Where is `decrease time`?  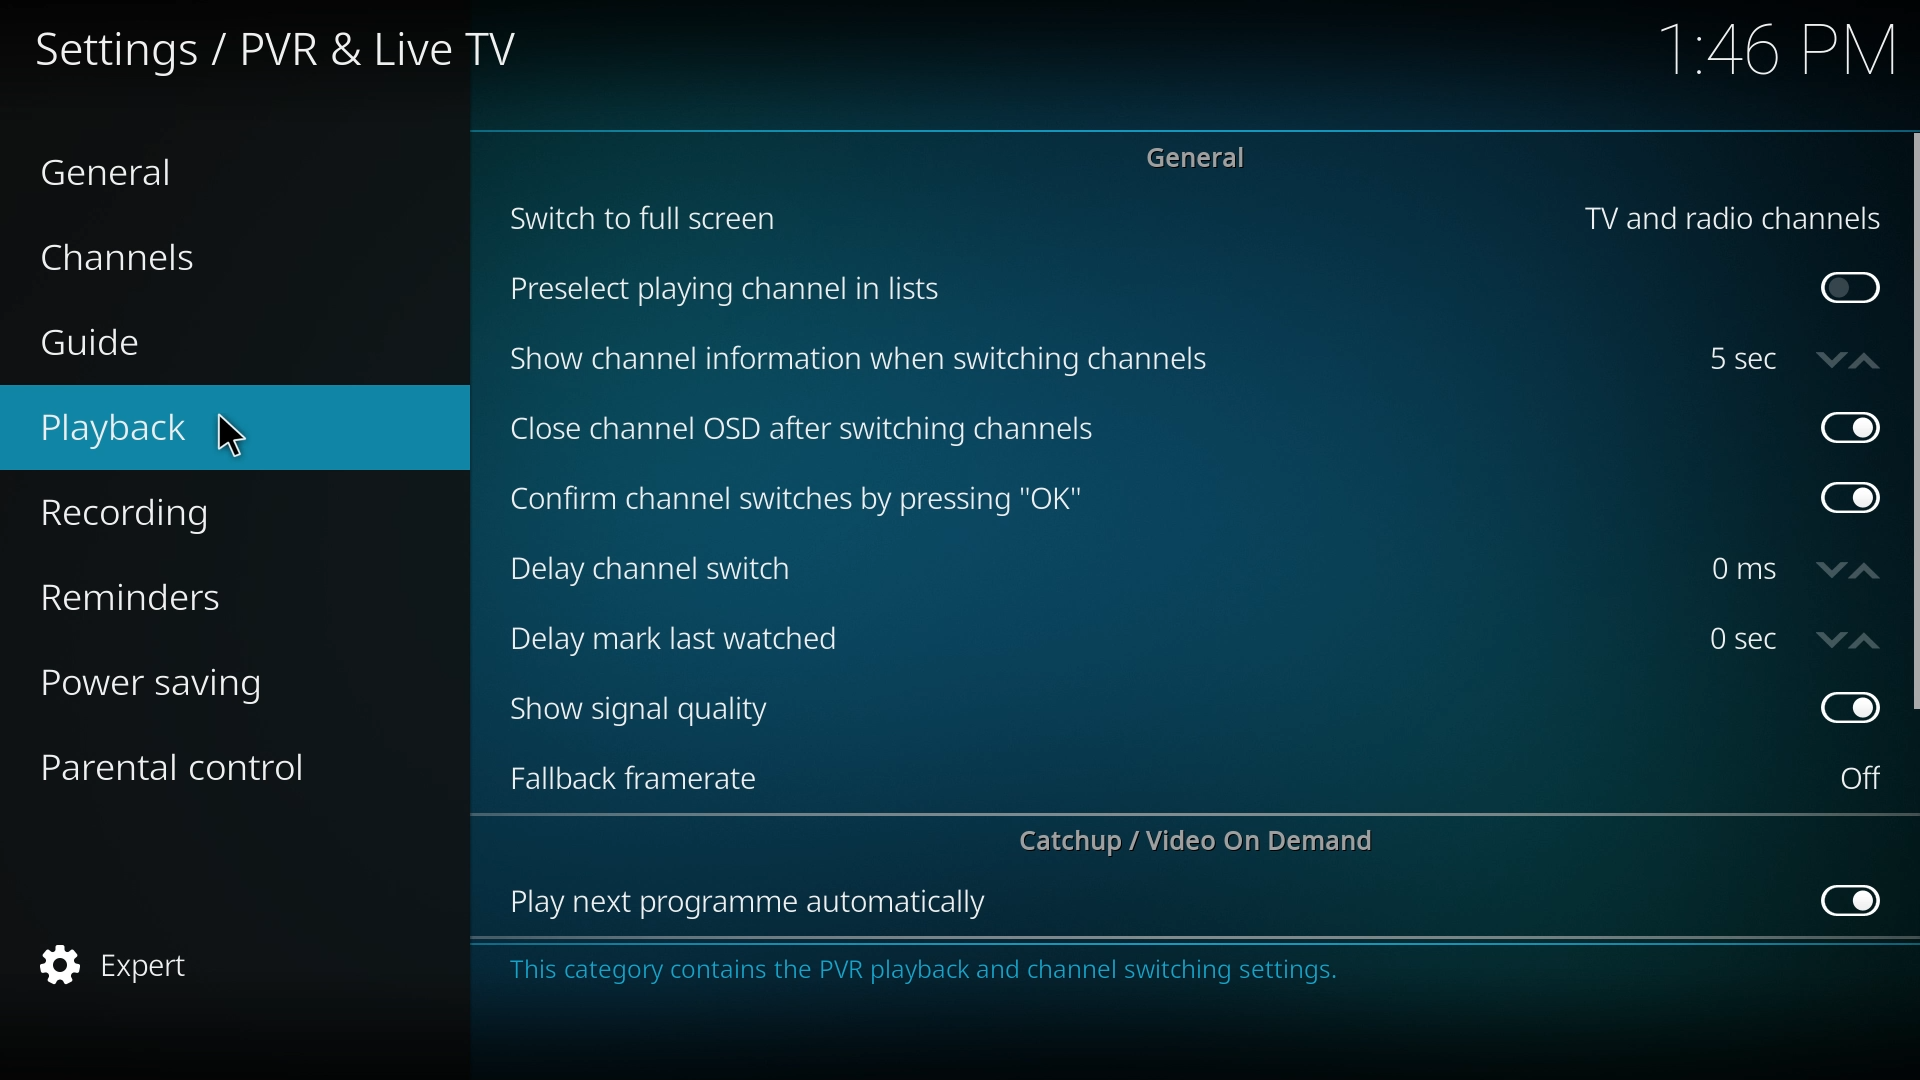
decrease time is located at coordinates (1833, 571).